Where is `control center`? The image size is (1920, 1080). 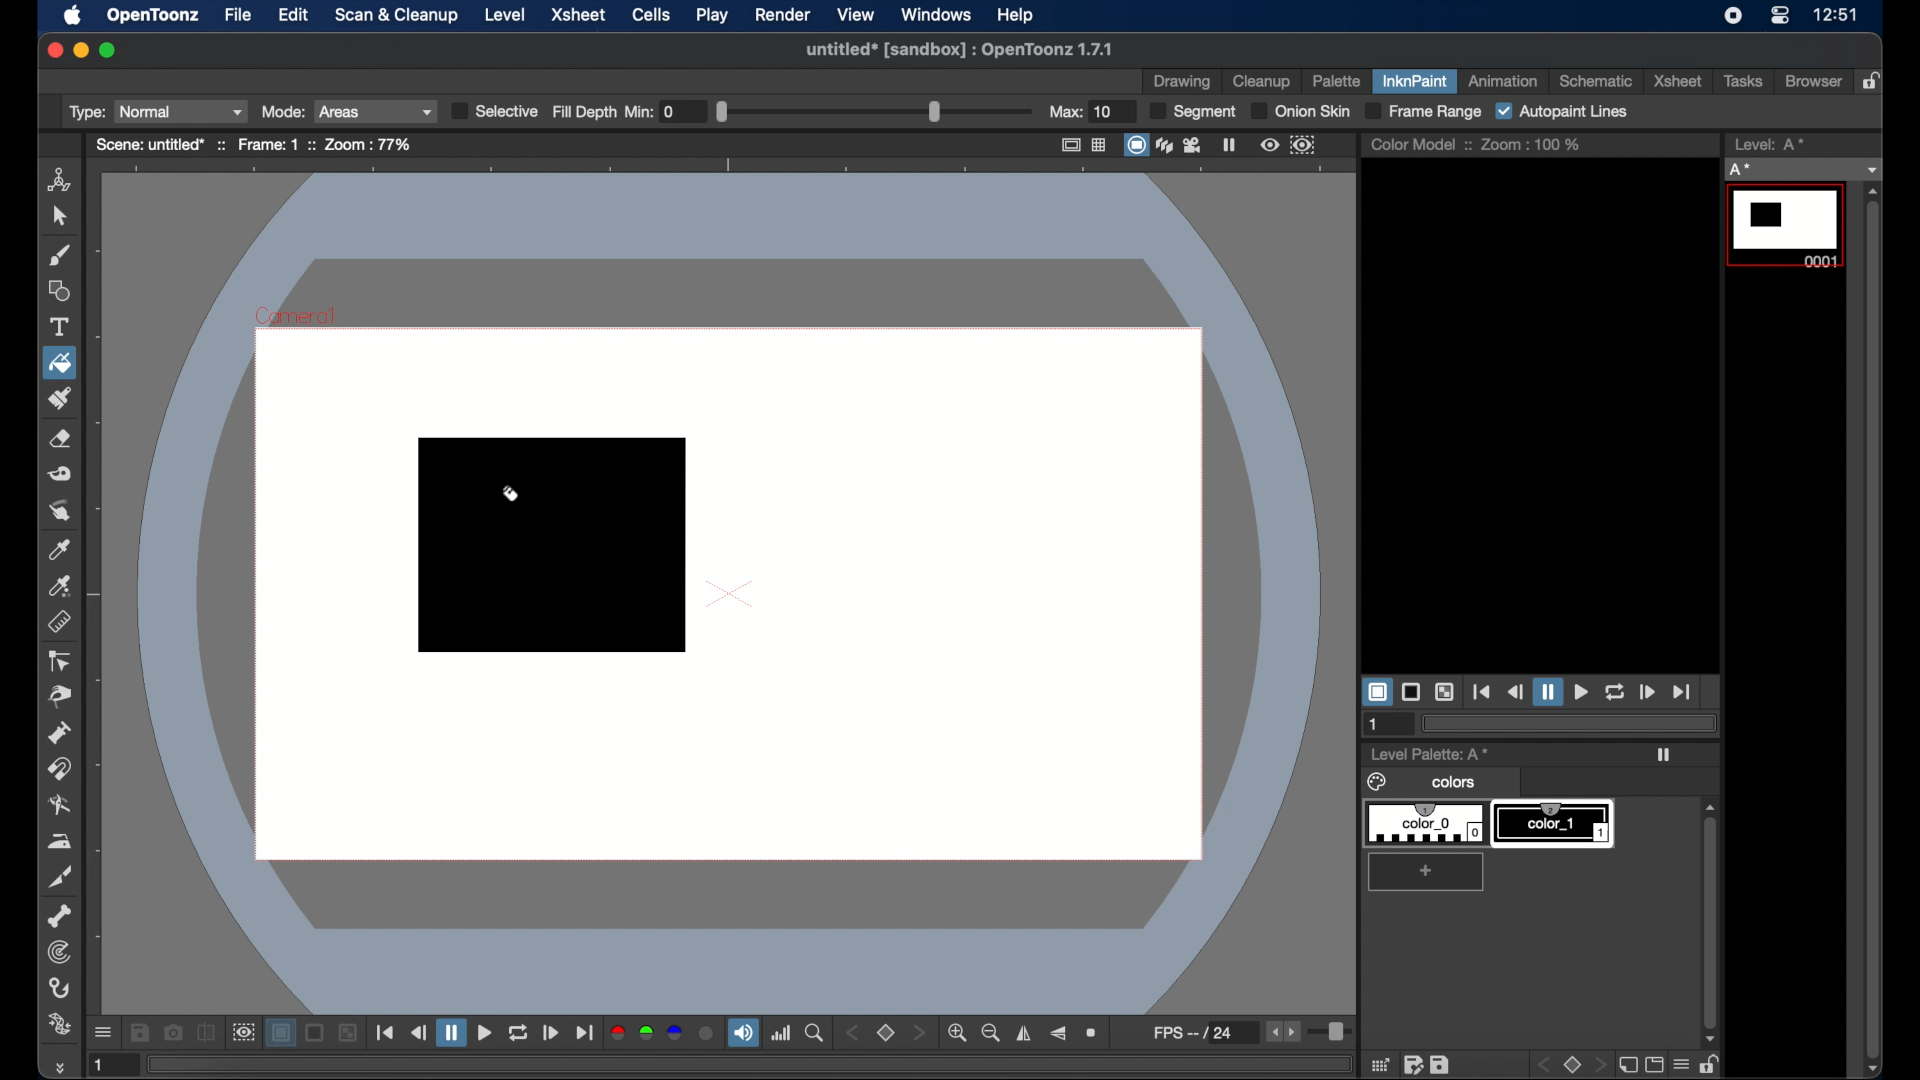
control center is located at coordinates (1780, 16).